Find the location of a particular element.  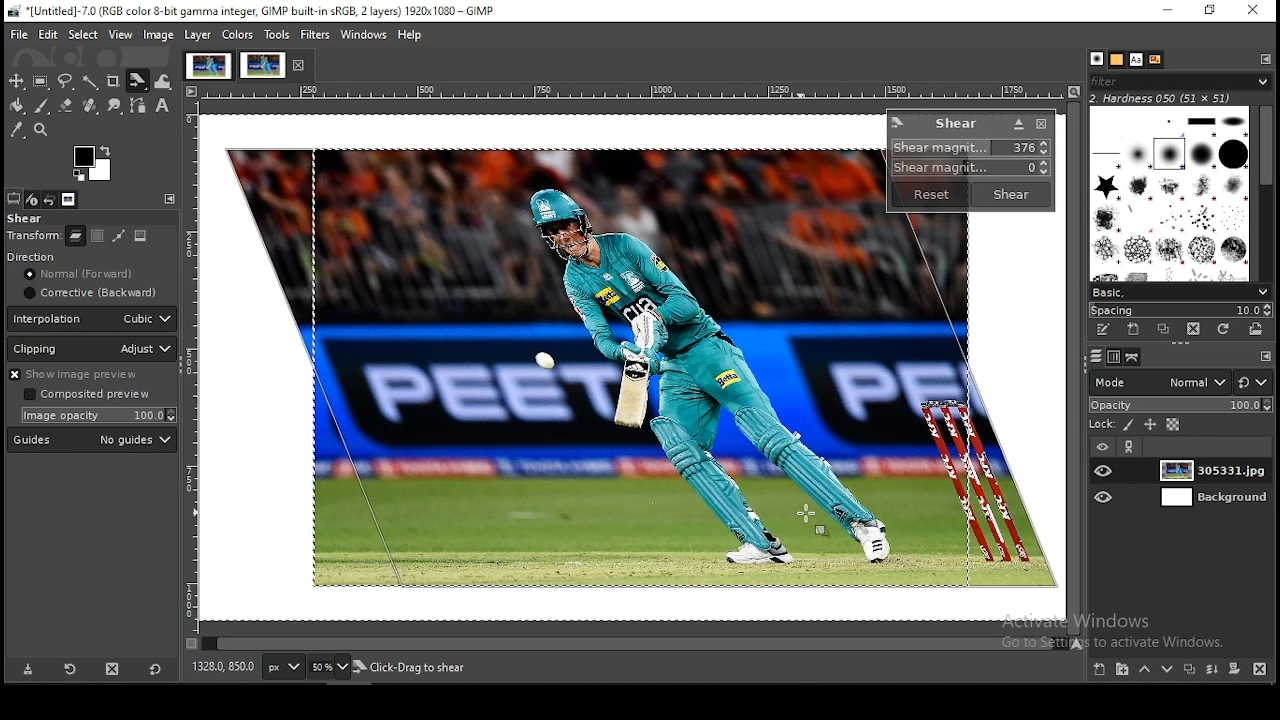

Composited preview is located at coordinates (89, 395).